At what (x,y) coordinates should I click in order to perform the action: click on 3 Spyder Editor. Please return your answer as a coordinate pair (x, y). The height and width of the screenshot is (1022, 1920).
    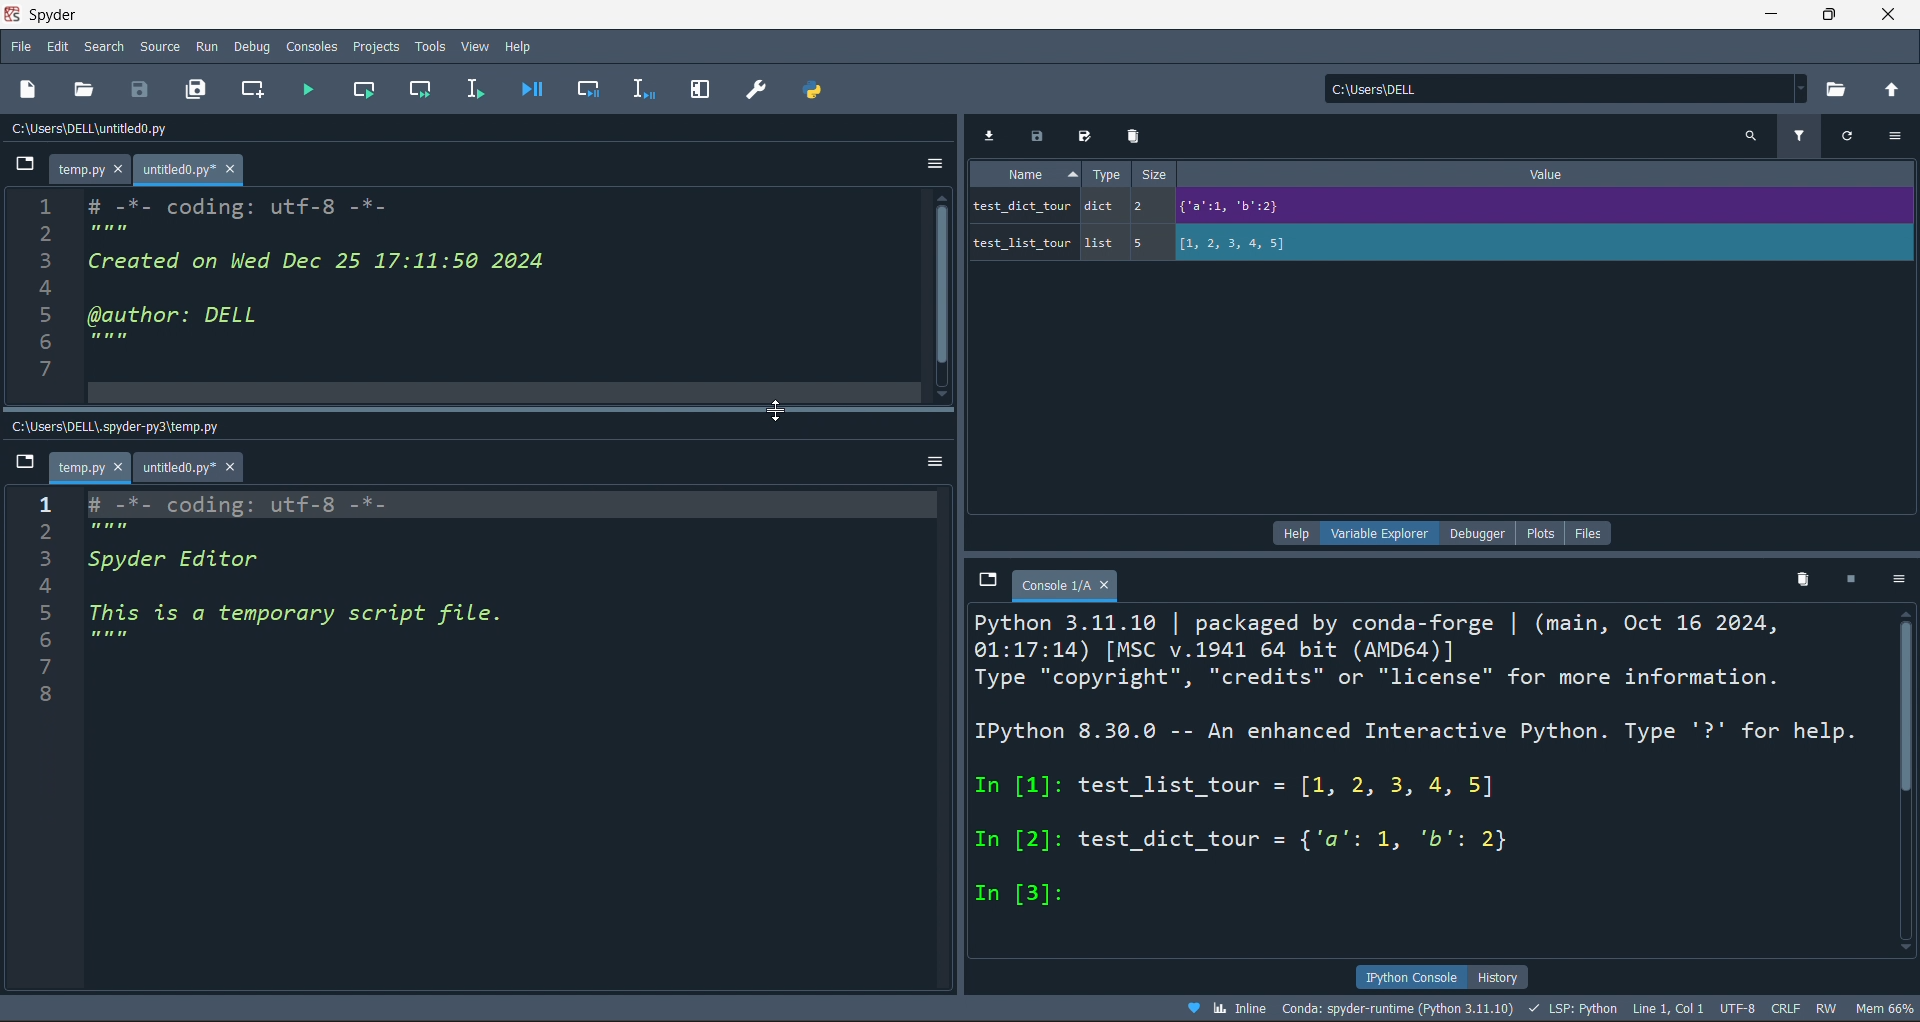
    Looking at the image, I should click on (165, 561).